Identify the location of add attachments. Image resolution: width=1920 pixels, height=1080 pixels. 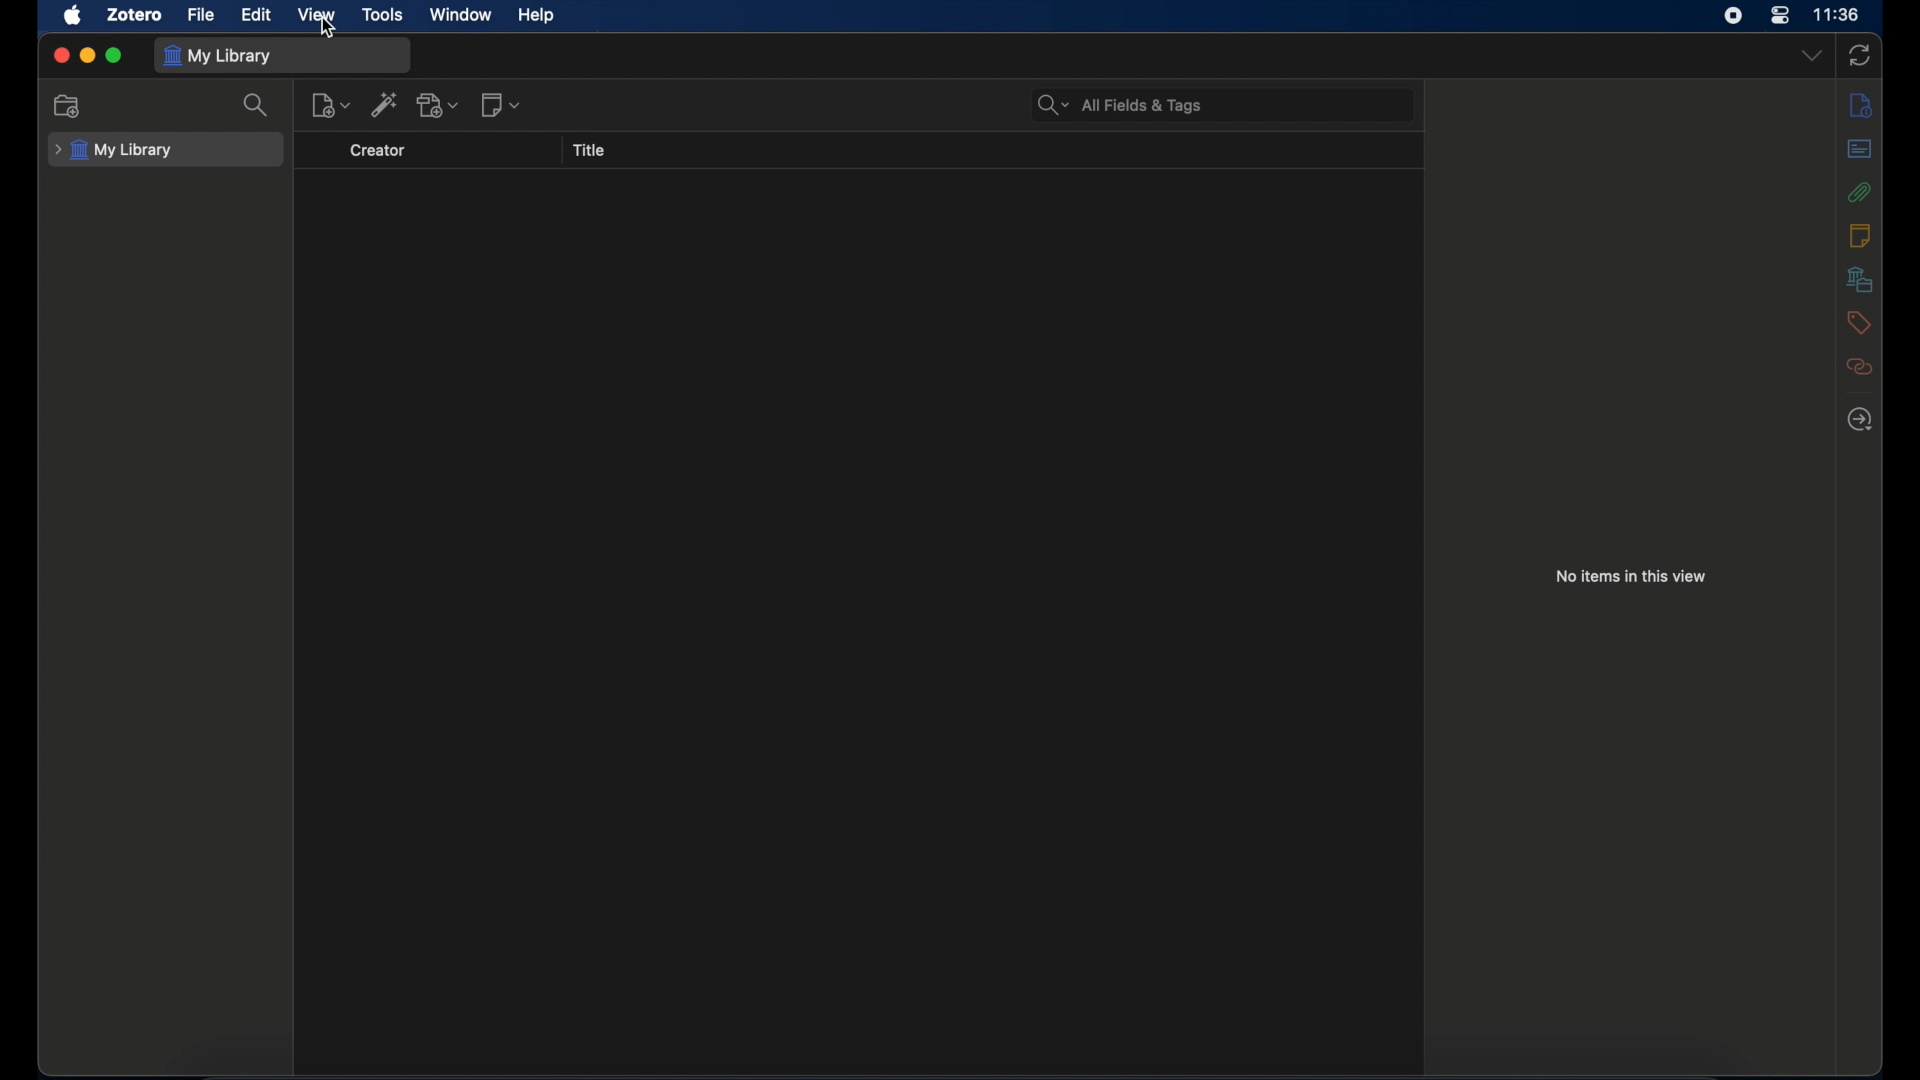
(439, 106).